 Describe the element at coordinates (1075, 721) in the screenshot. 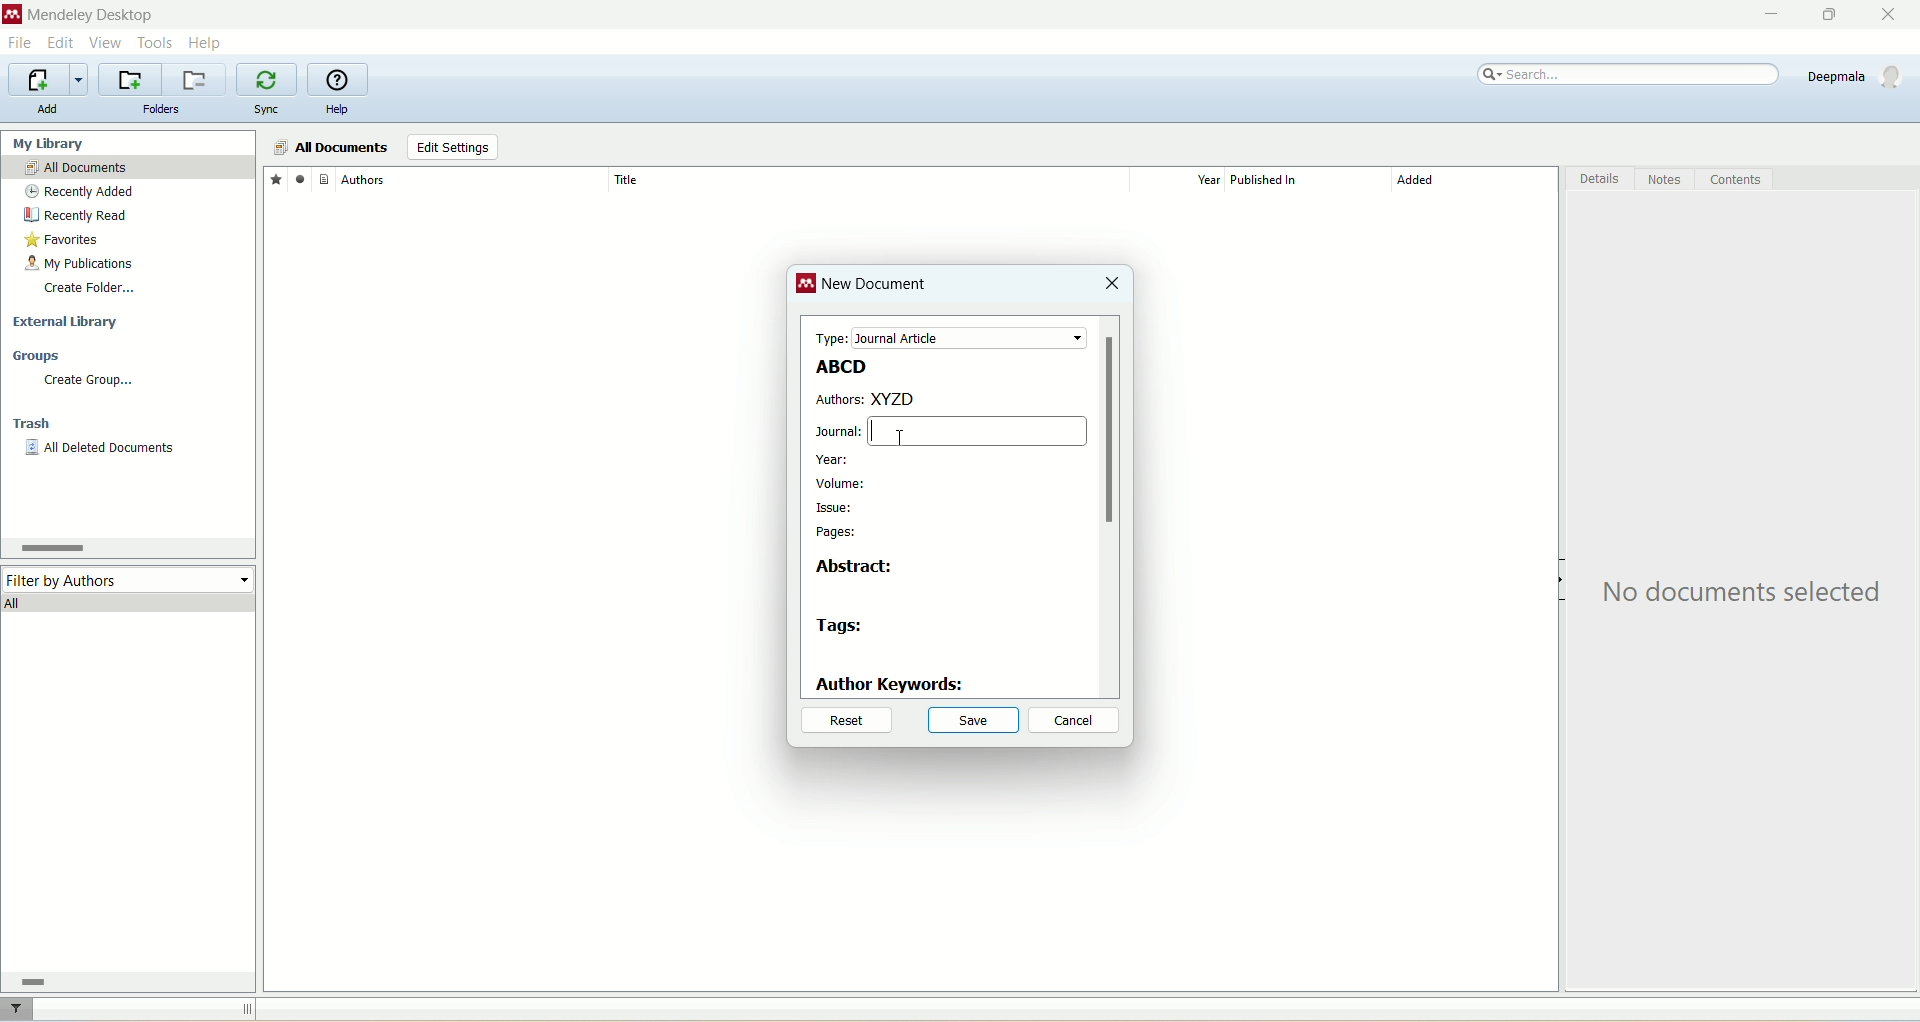

I see `cancel` at that location.